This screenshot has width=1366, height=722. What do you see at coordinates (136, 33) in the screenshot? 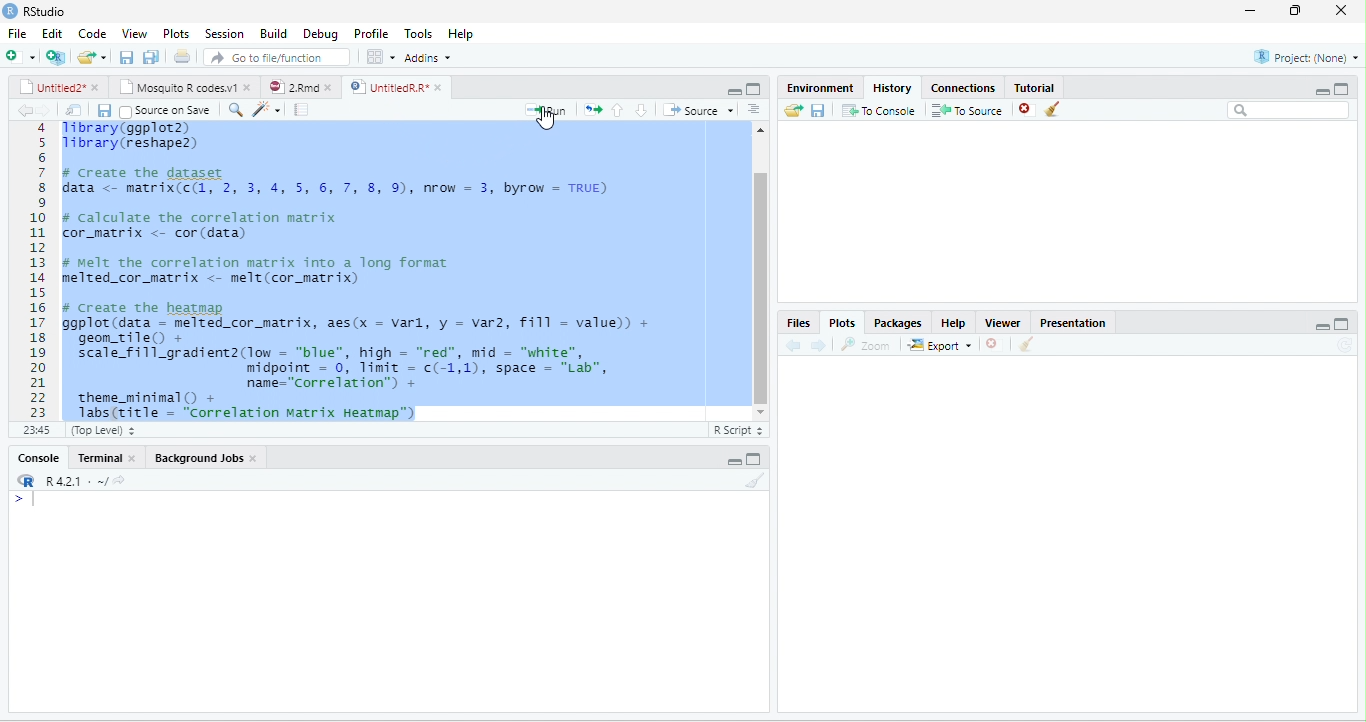
I see `view` at bounding box center [136, 33].